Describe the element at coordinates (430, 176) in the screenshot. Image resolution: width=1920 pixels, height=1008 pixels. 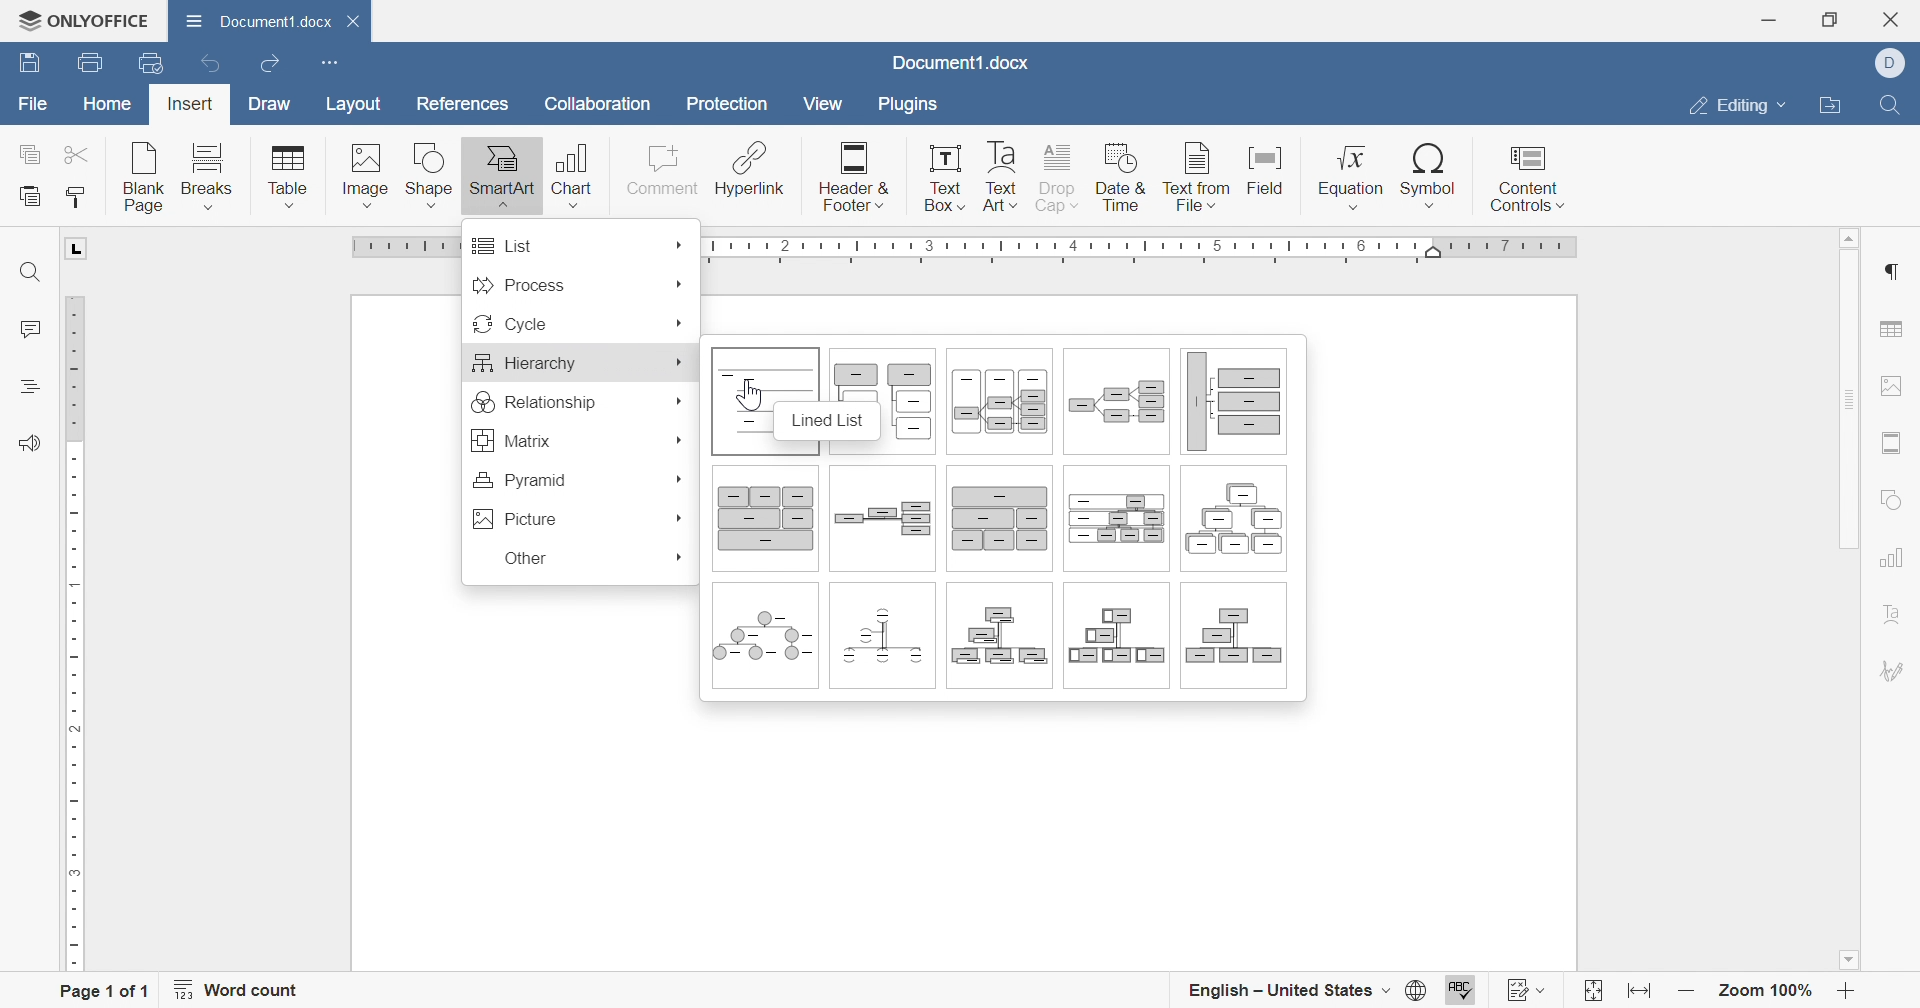
I see `Shape` at that location.